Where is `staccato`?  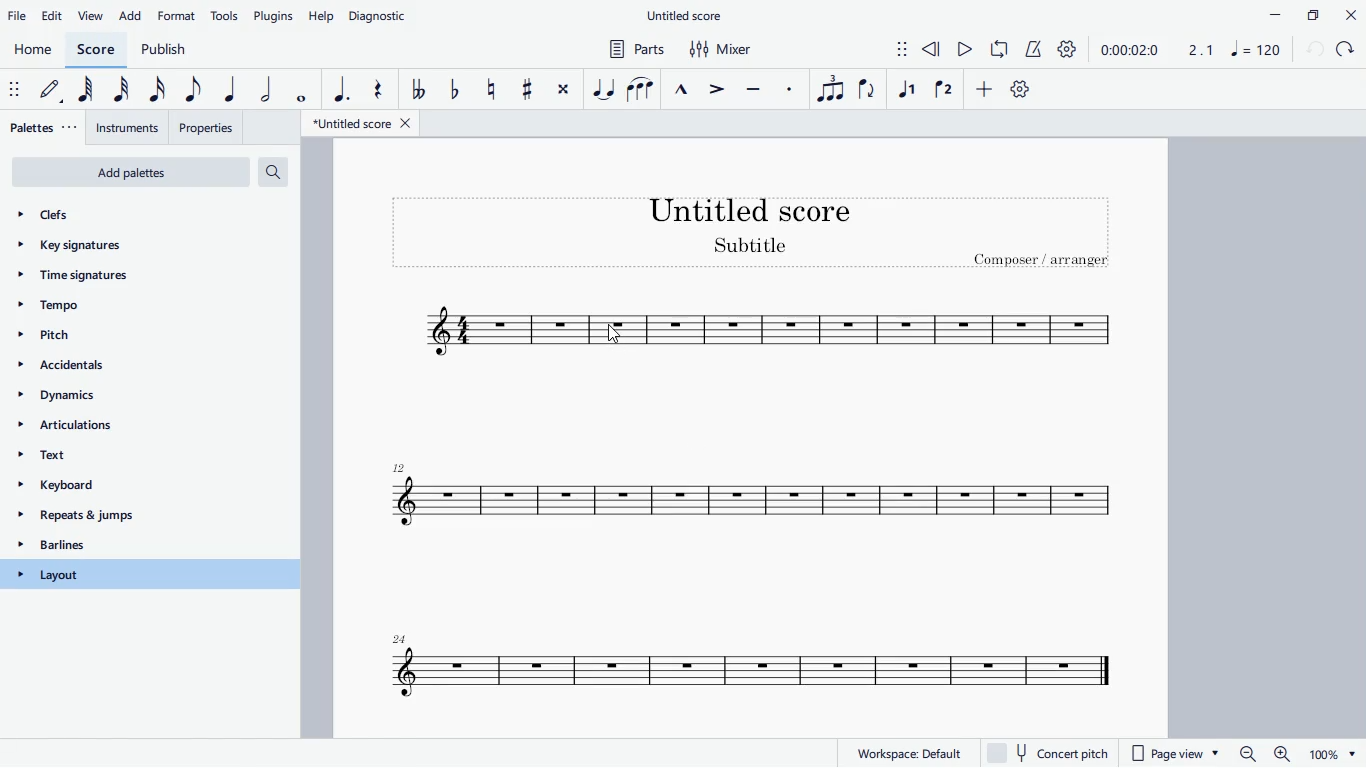
staccato is located at coordinates (791, 89).